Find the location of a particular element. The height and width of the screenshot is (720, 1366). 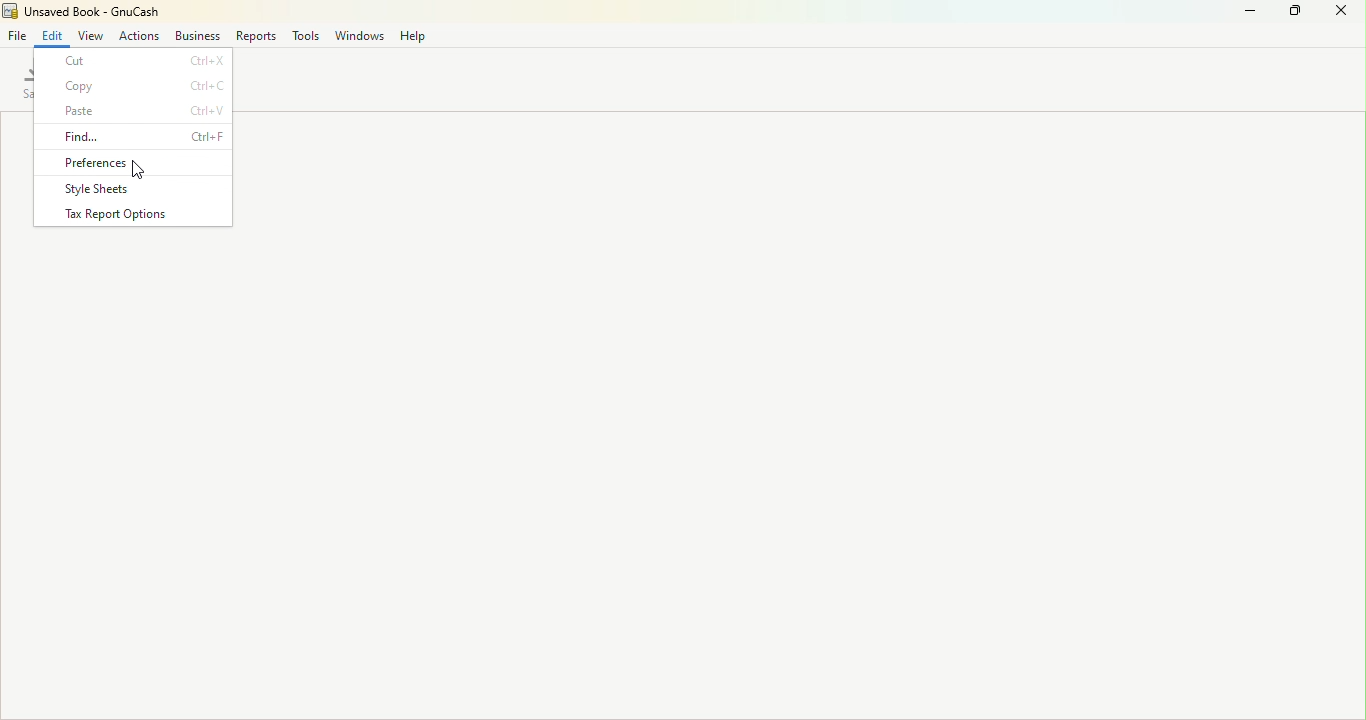

Edit is located at coordinates (53, 34).